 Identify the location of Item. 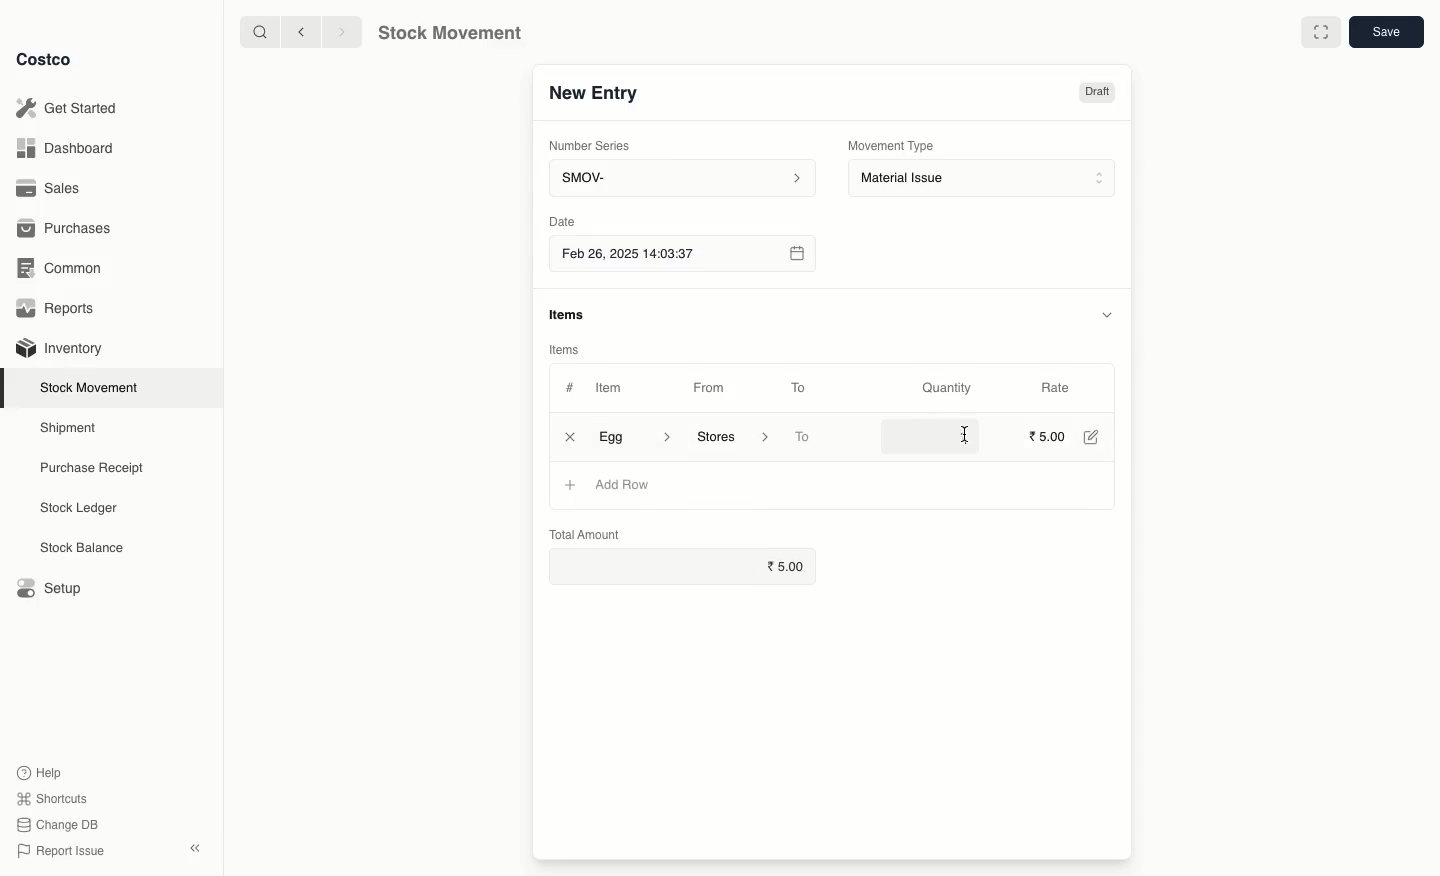
(619, 387).